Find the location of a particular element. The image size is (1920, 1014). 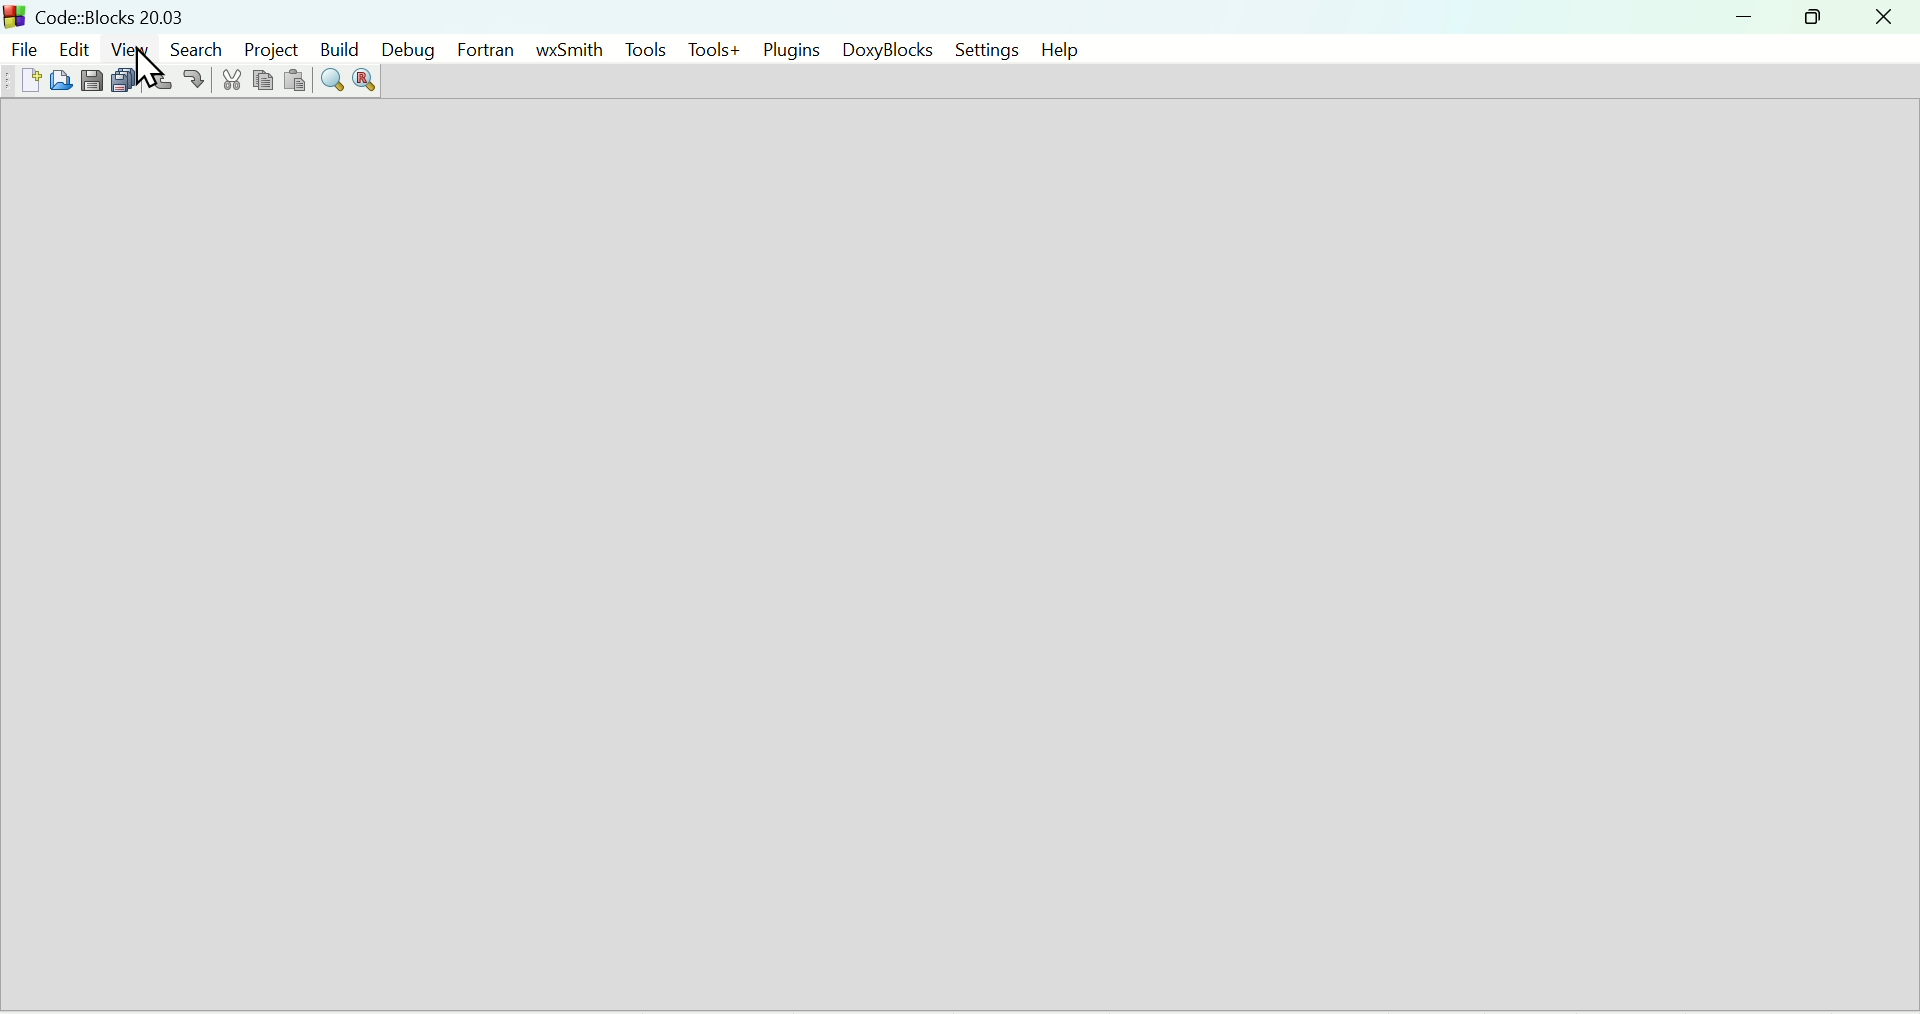

Undo is located at coordinates (161, 80).